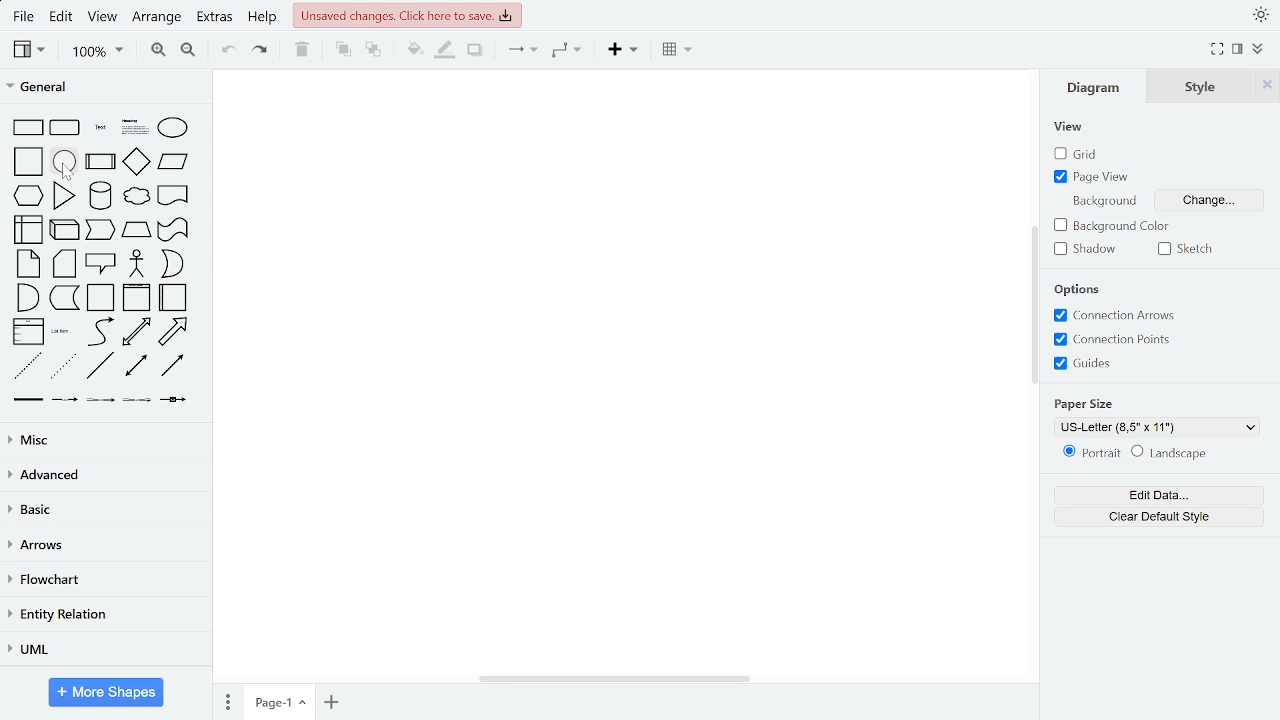  What do you see at coordinates (100, 196) in the screenshot?
I see `cylinder` at bounding box center [100, 196].